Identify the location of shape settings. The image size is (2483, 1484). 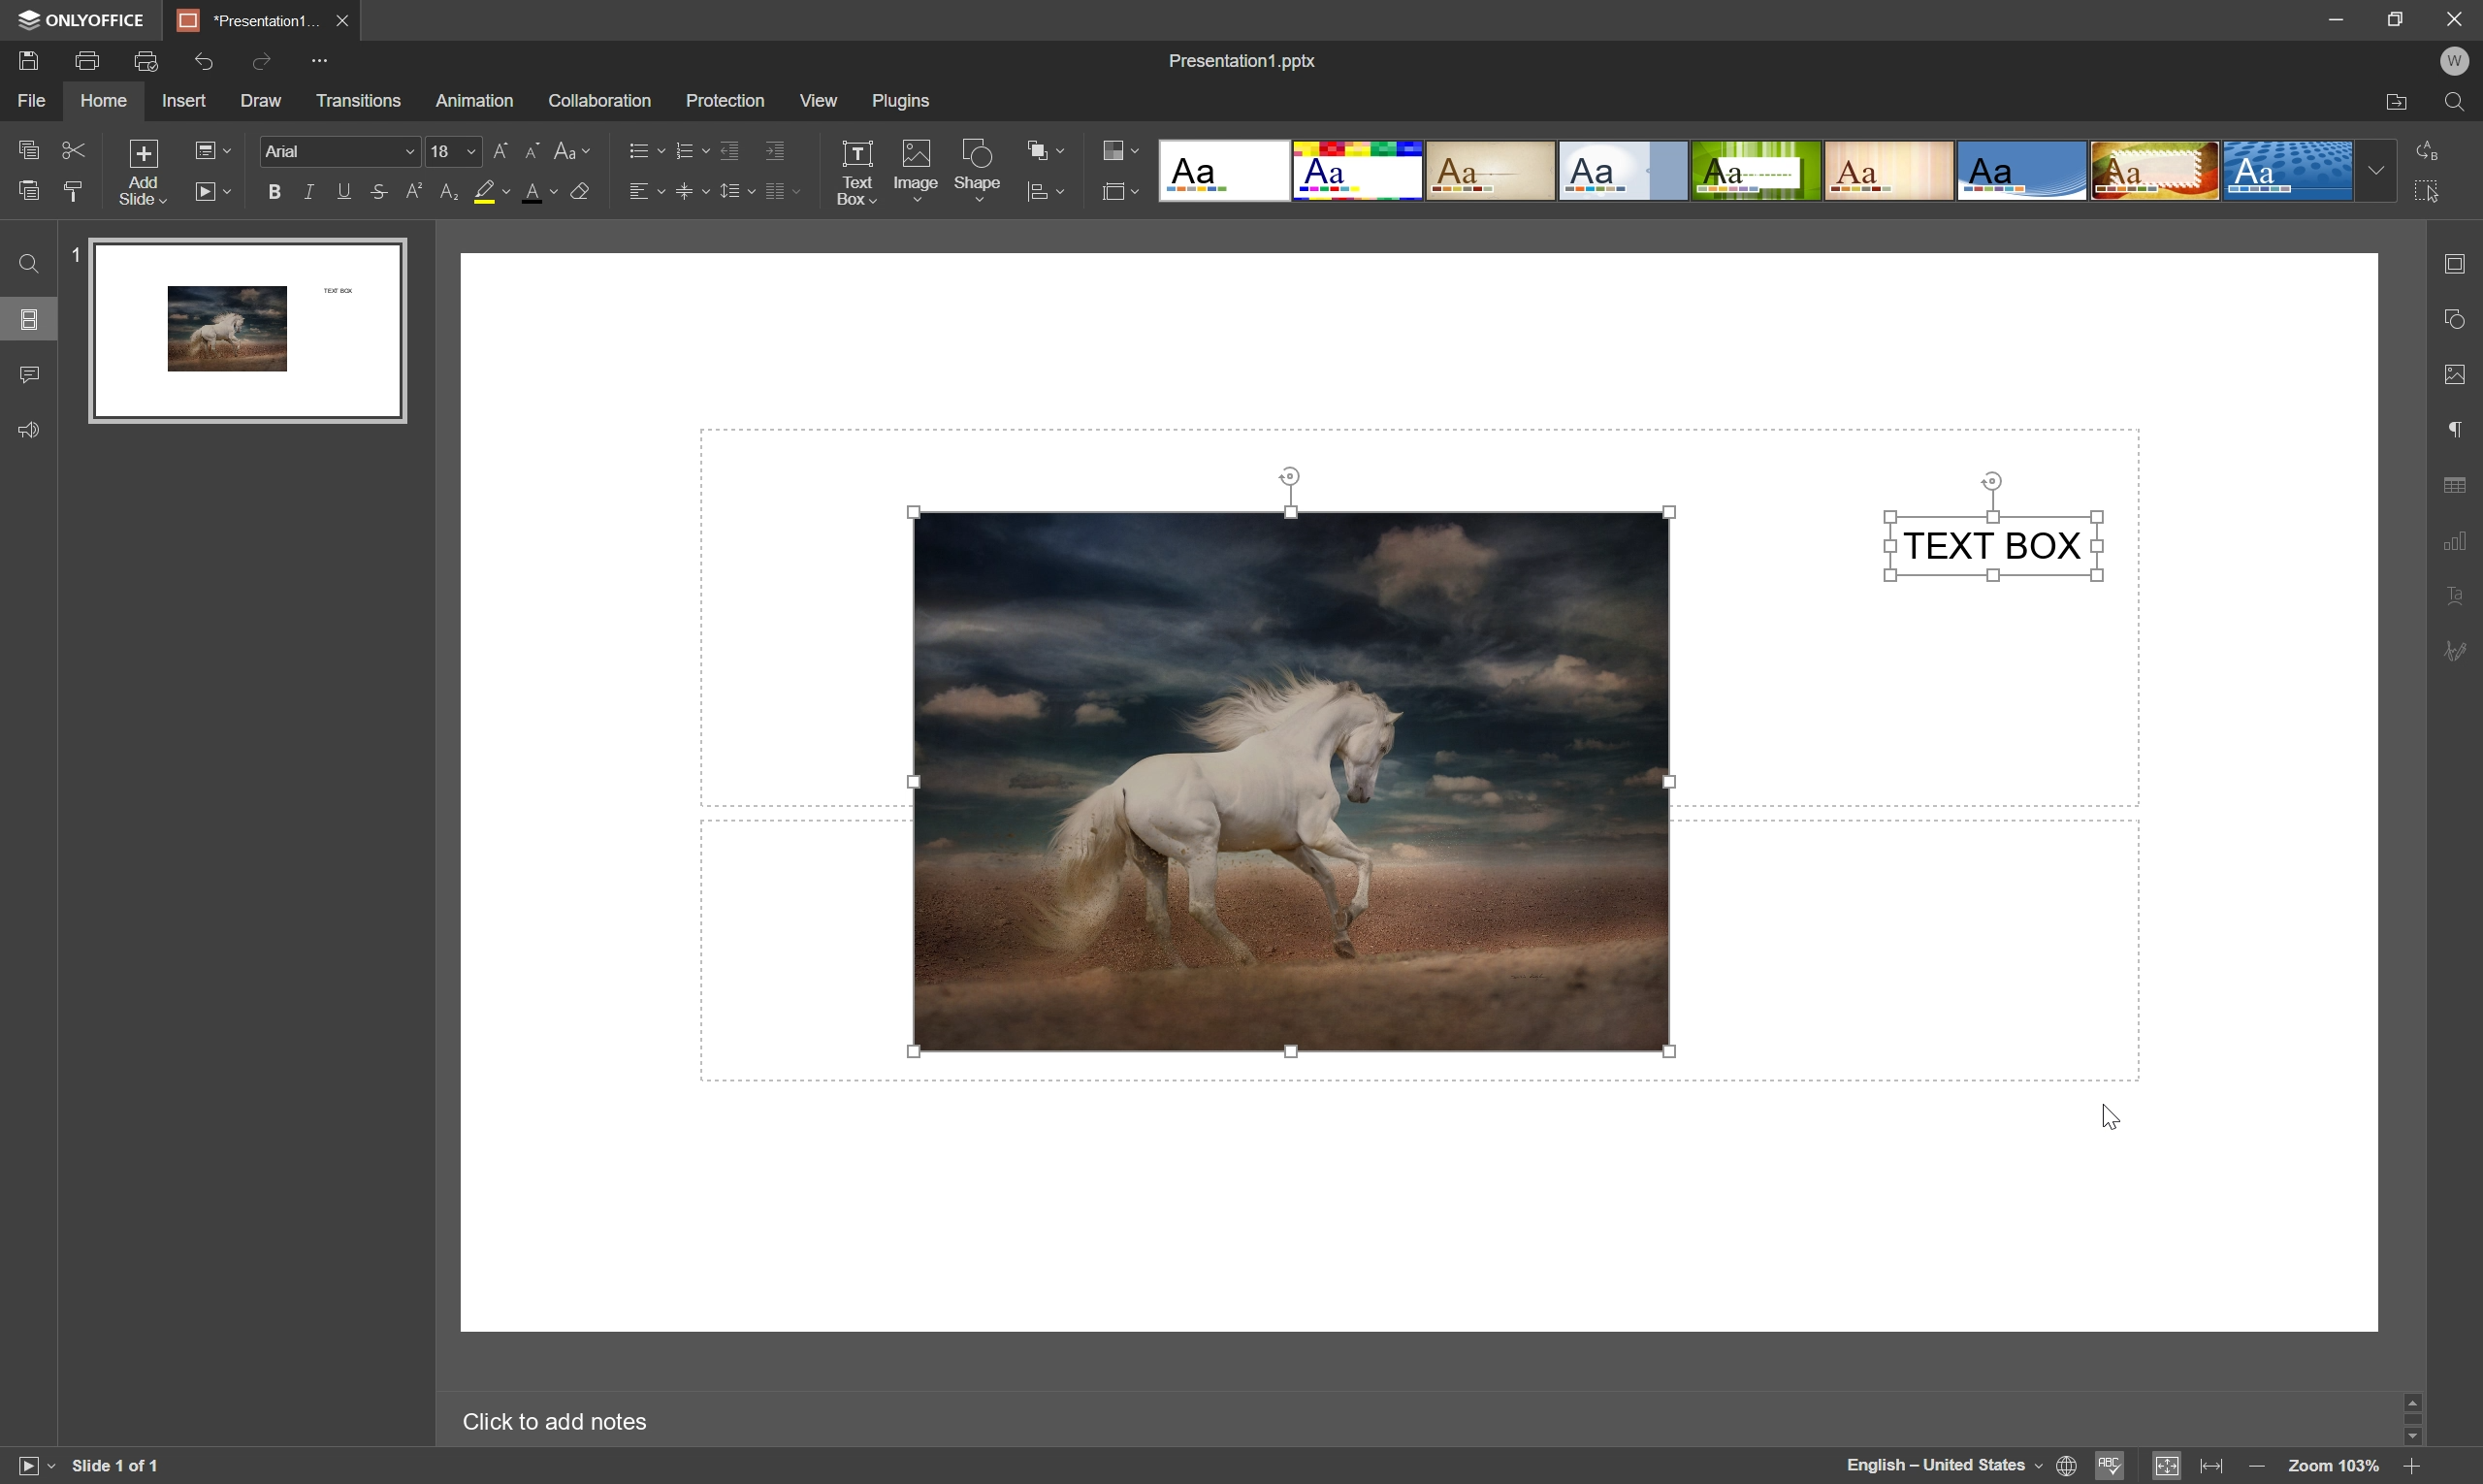
(2460, 319).